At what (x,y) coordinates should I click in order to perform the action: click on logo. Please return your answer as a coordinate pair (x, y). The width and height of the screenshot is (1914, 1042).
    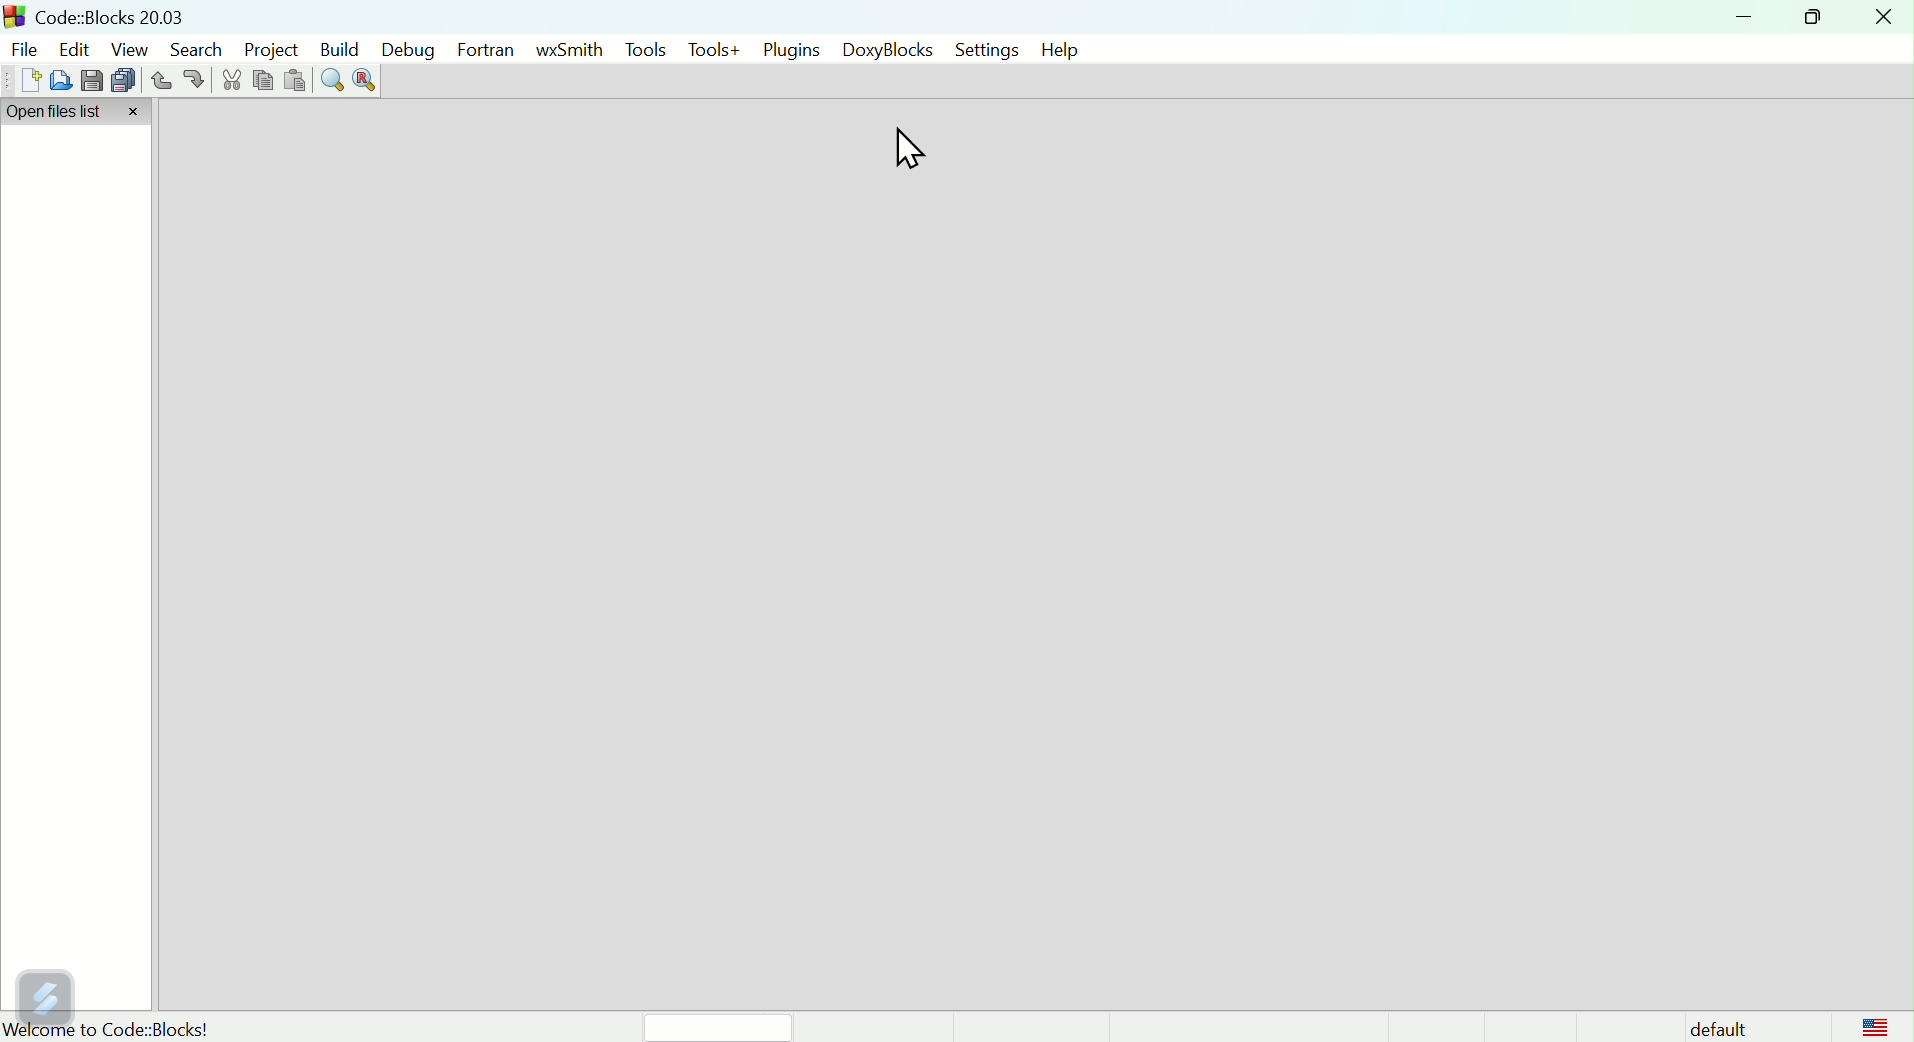
    Looking at the image, I should click on (1876, 1026).